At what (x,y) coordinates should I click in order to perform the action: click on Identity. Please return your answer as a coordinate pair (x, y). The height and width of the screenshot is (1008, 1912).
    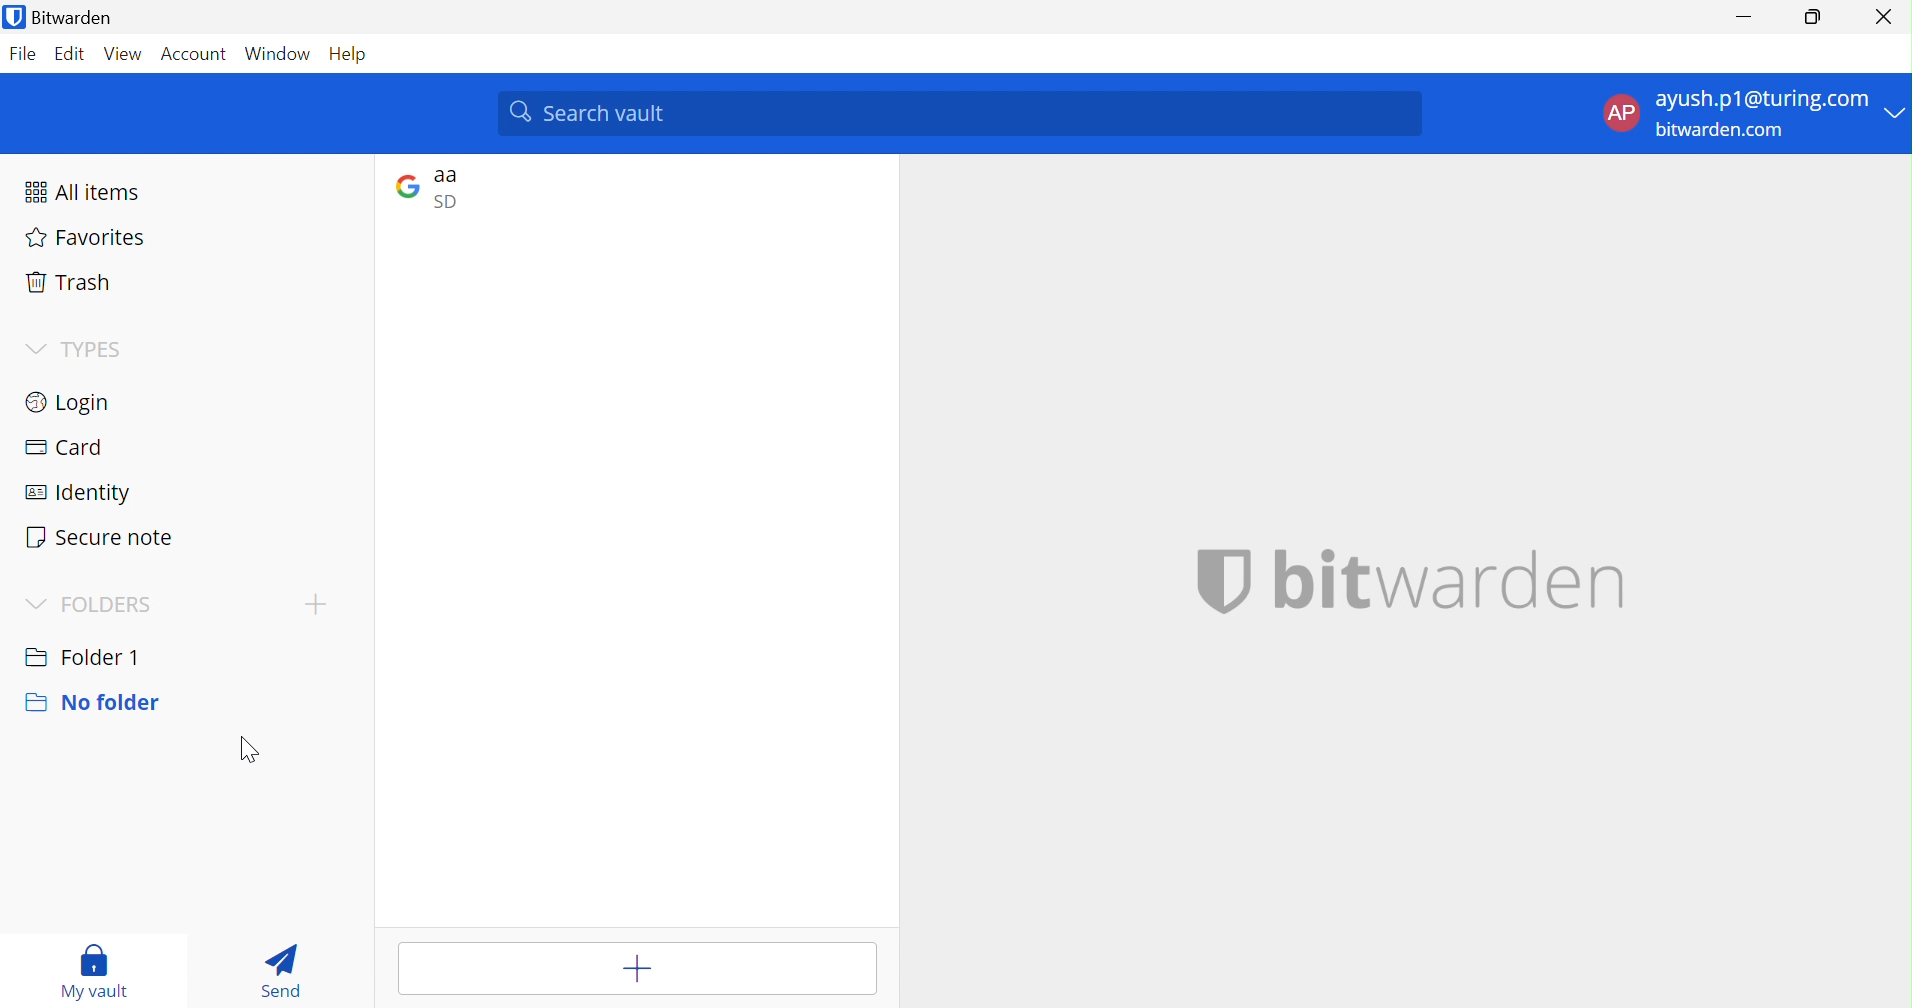
    Looking at the image, I should click on (78, 495).